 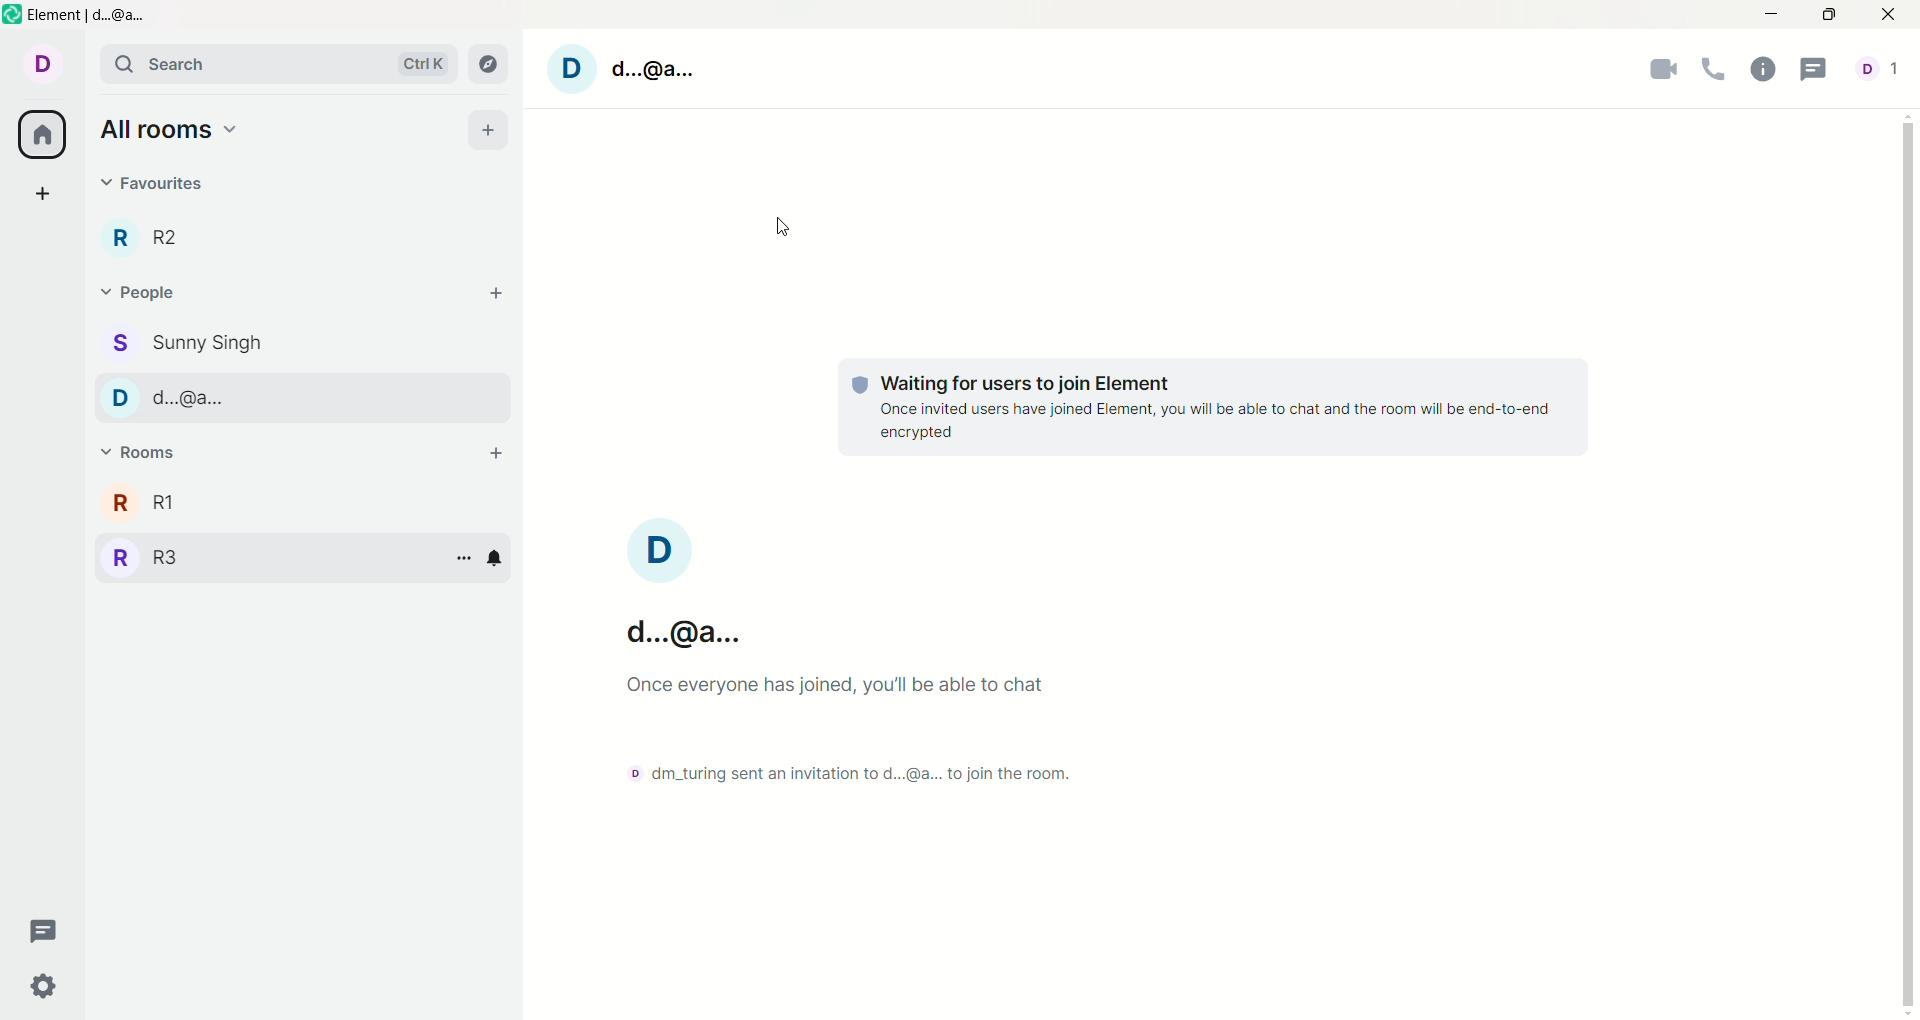 What do you see at coordinates (43, 930) in the screenshot?
I see `threads` at bounding box center [43, 930].